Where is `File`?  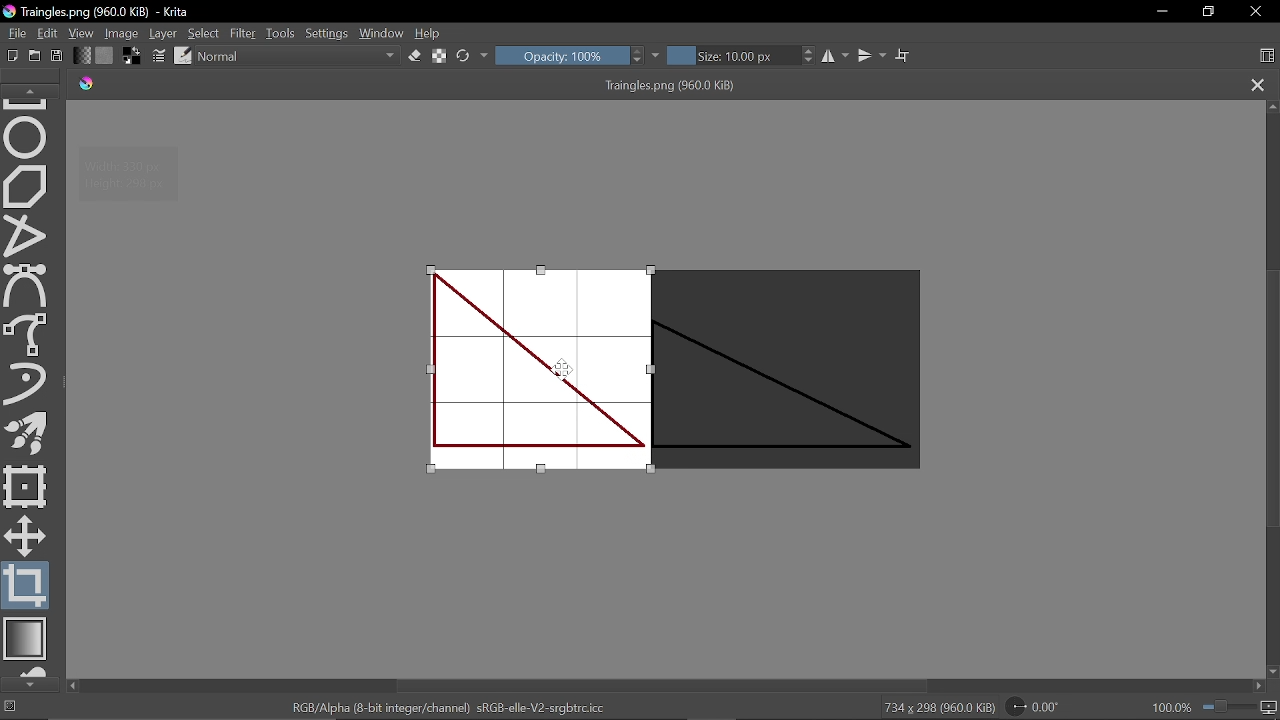
File is located at coordinates (14, 32).